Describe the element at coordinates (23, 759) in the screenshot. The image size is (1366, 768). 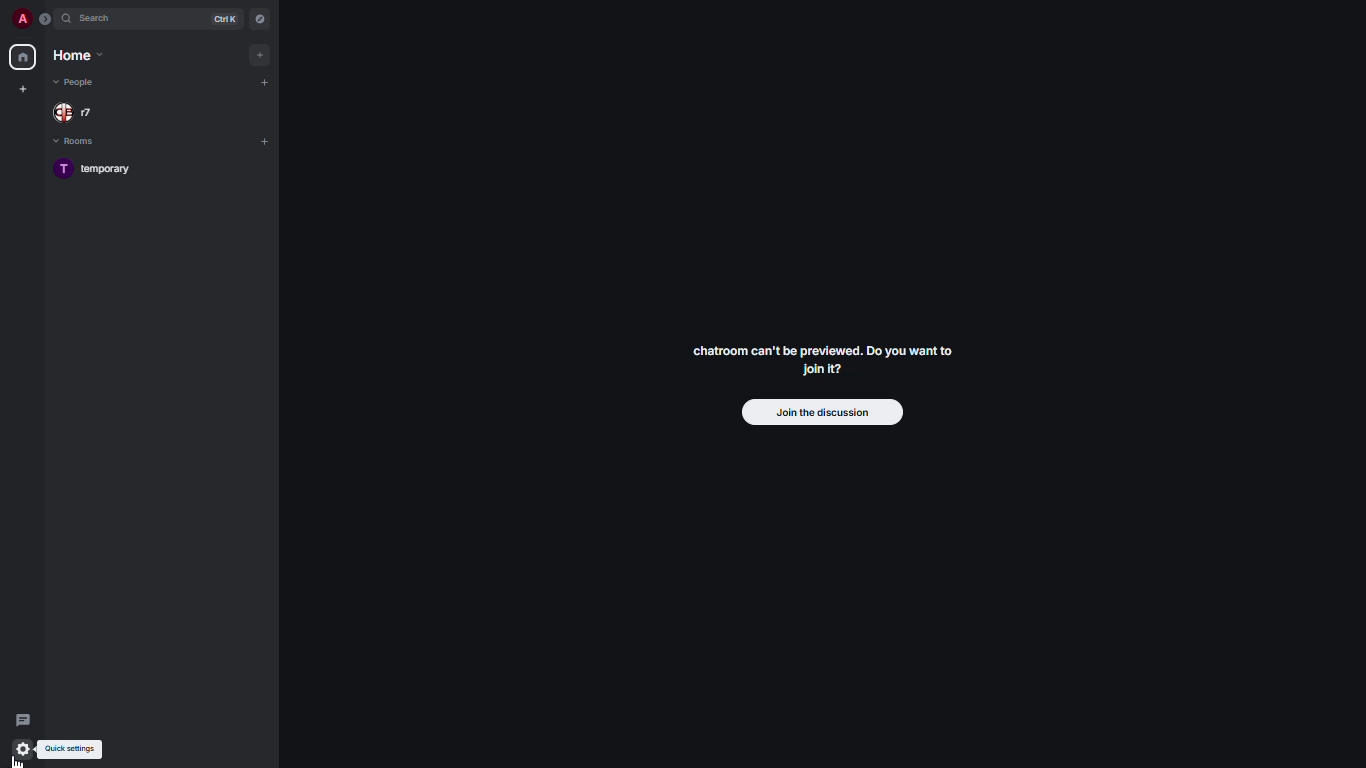
I see `cursor` at that location.